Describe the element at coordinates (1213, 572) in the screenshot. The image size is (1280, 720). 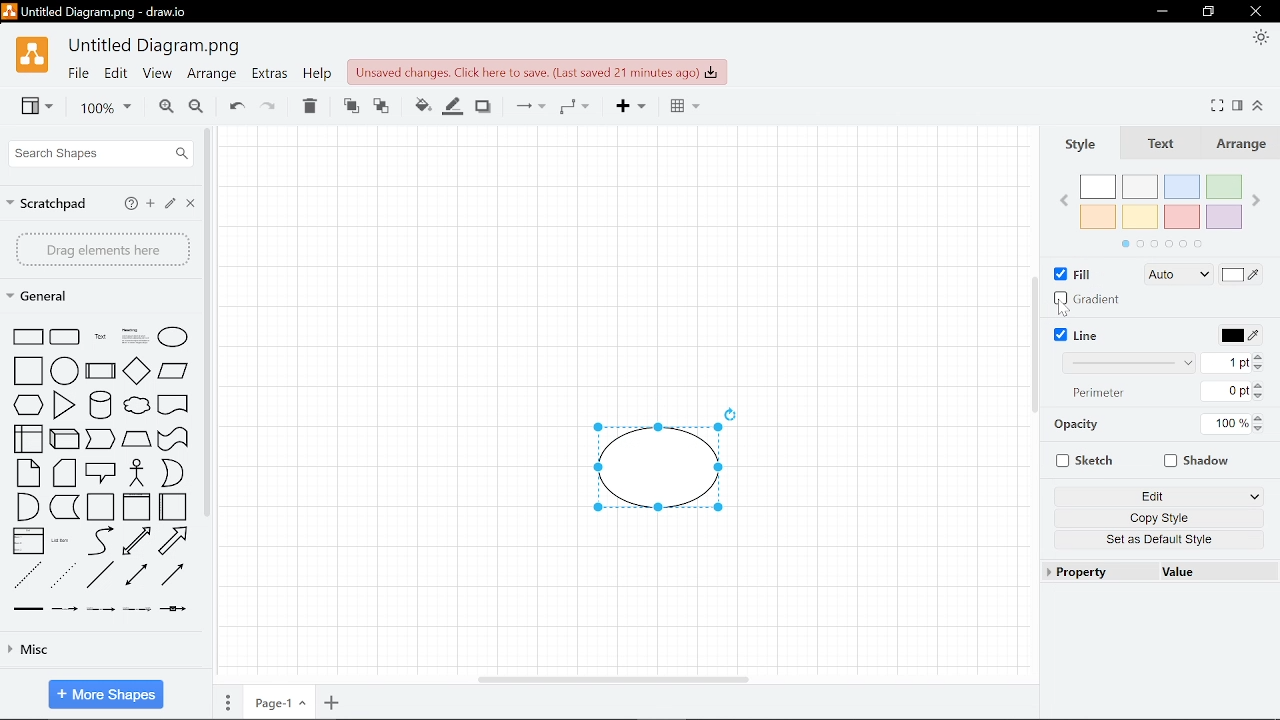
I see `Value` at that location.